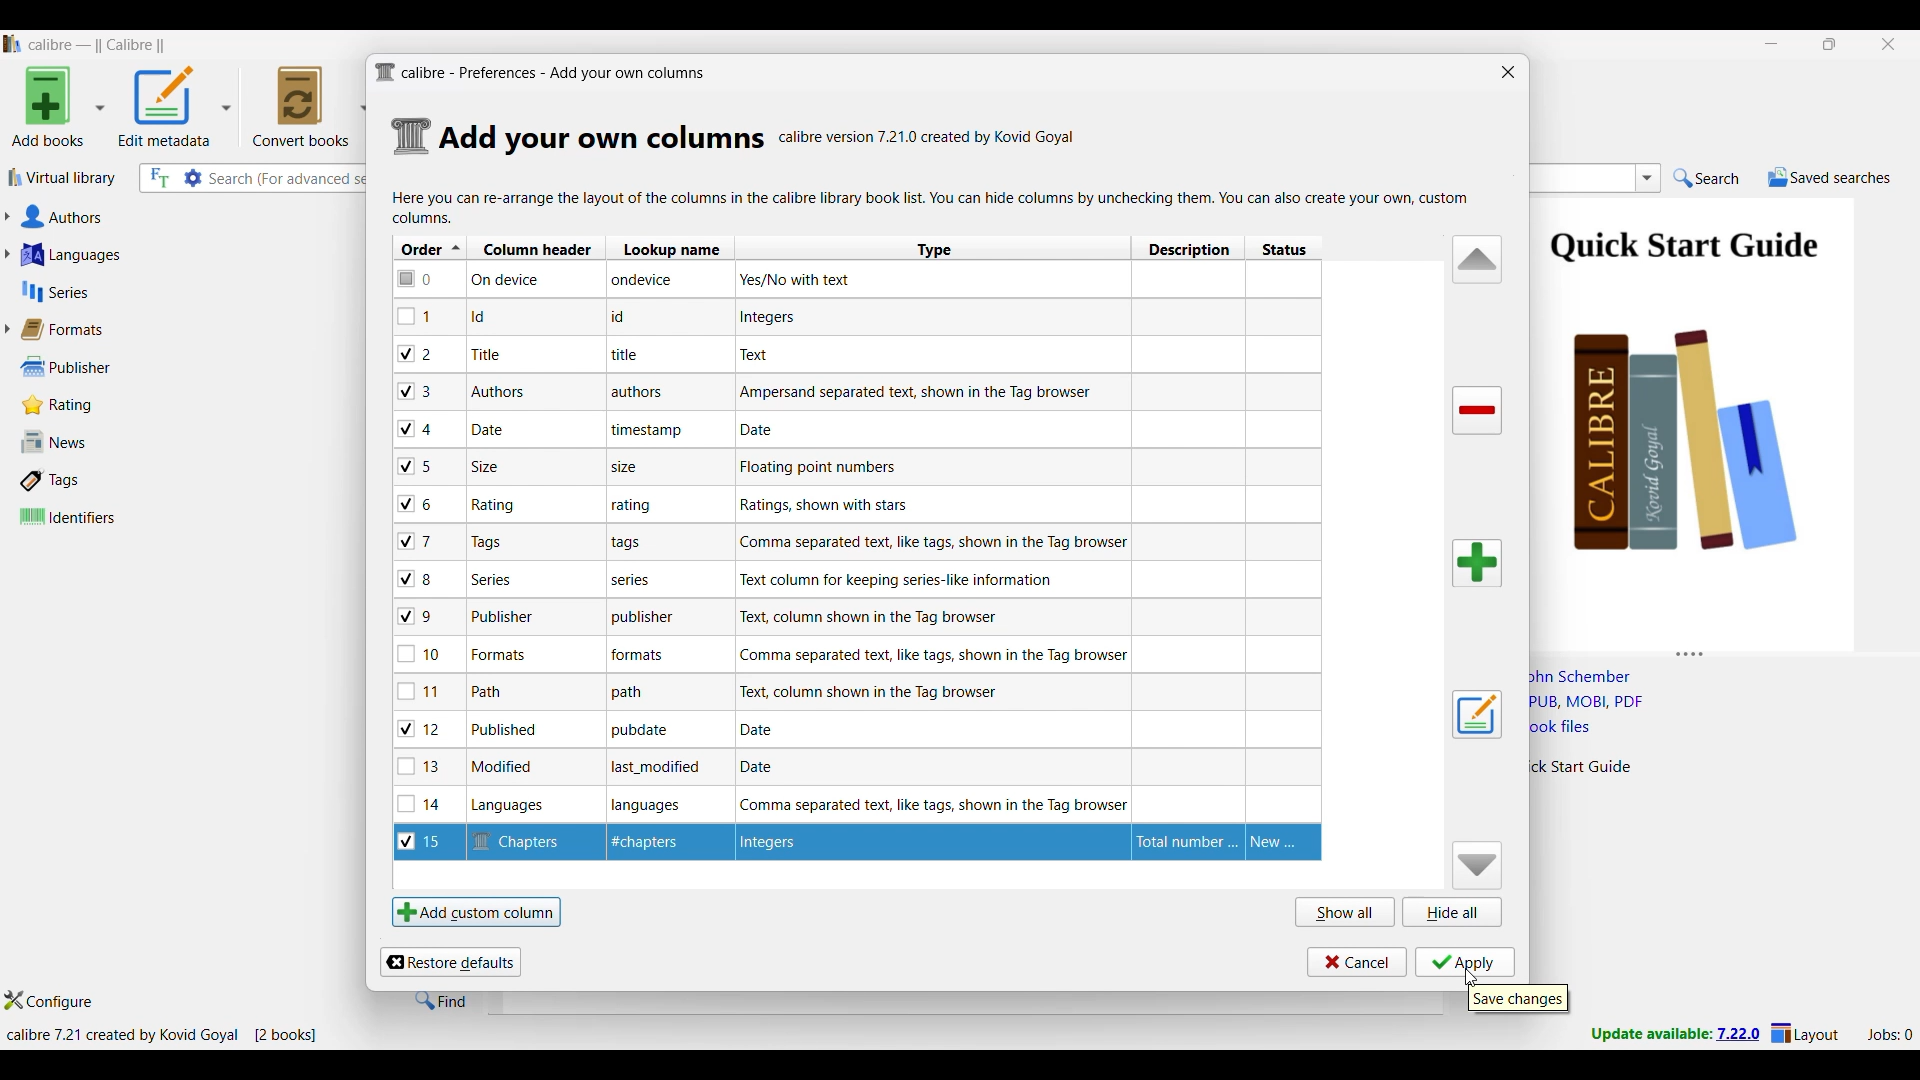  What do you see at coordinates (635, 357) in the screenshot?
I see `note` at bounding box center [635, 357].